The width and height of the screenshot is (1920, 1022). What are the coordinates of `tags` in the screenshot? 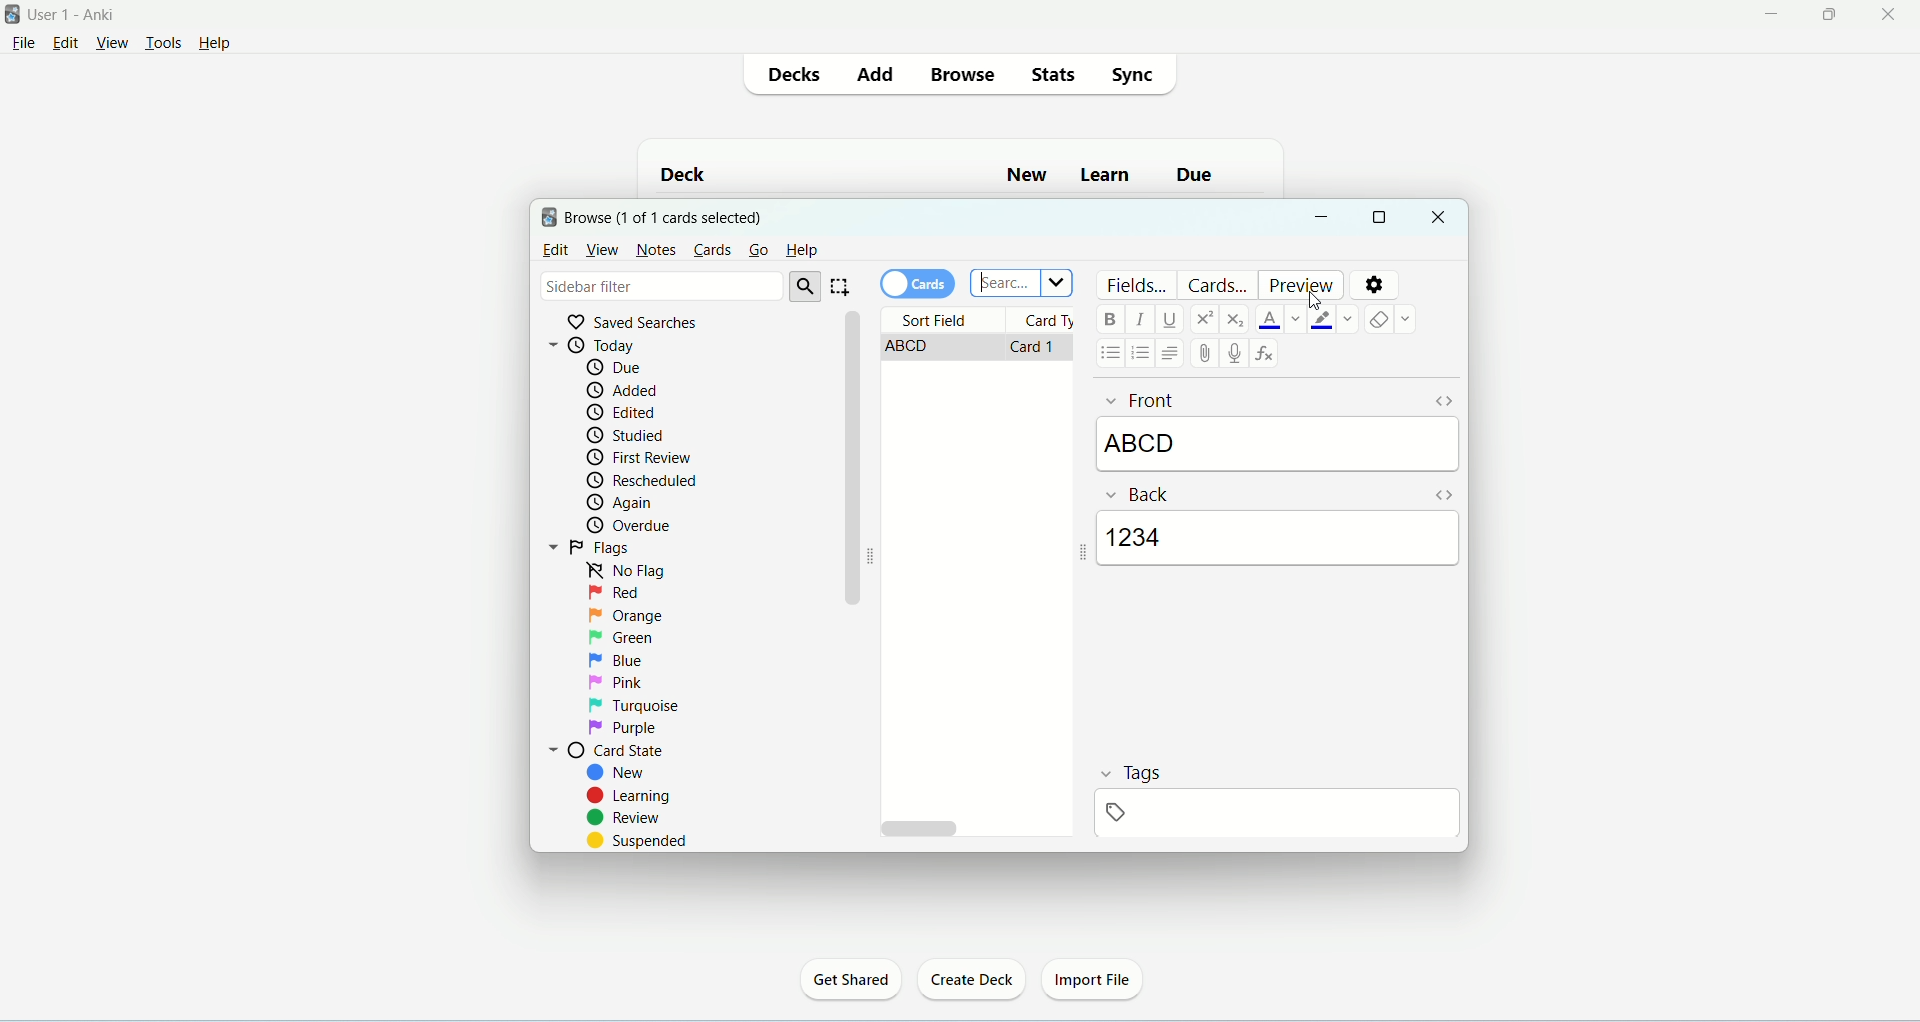 It's located at (1281, 814).